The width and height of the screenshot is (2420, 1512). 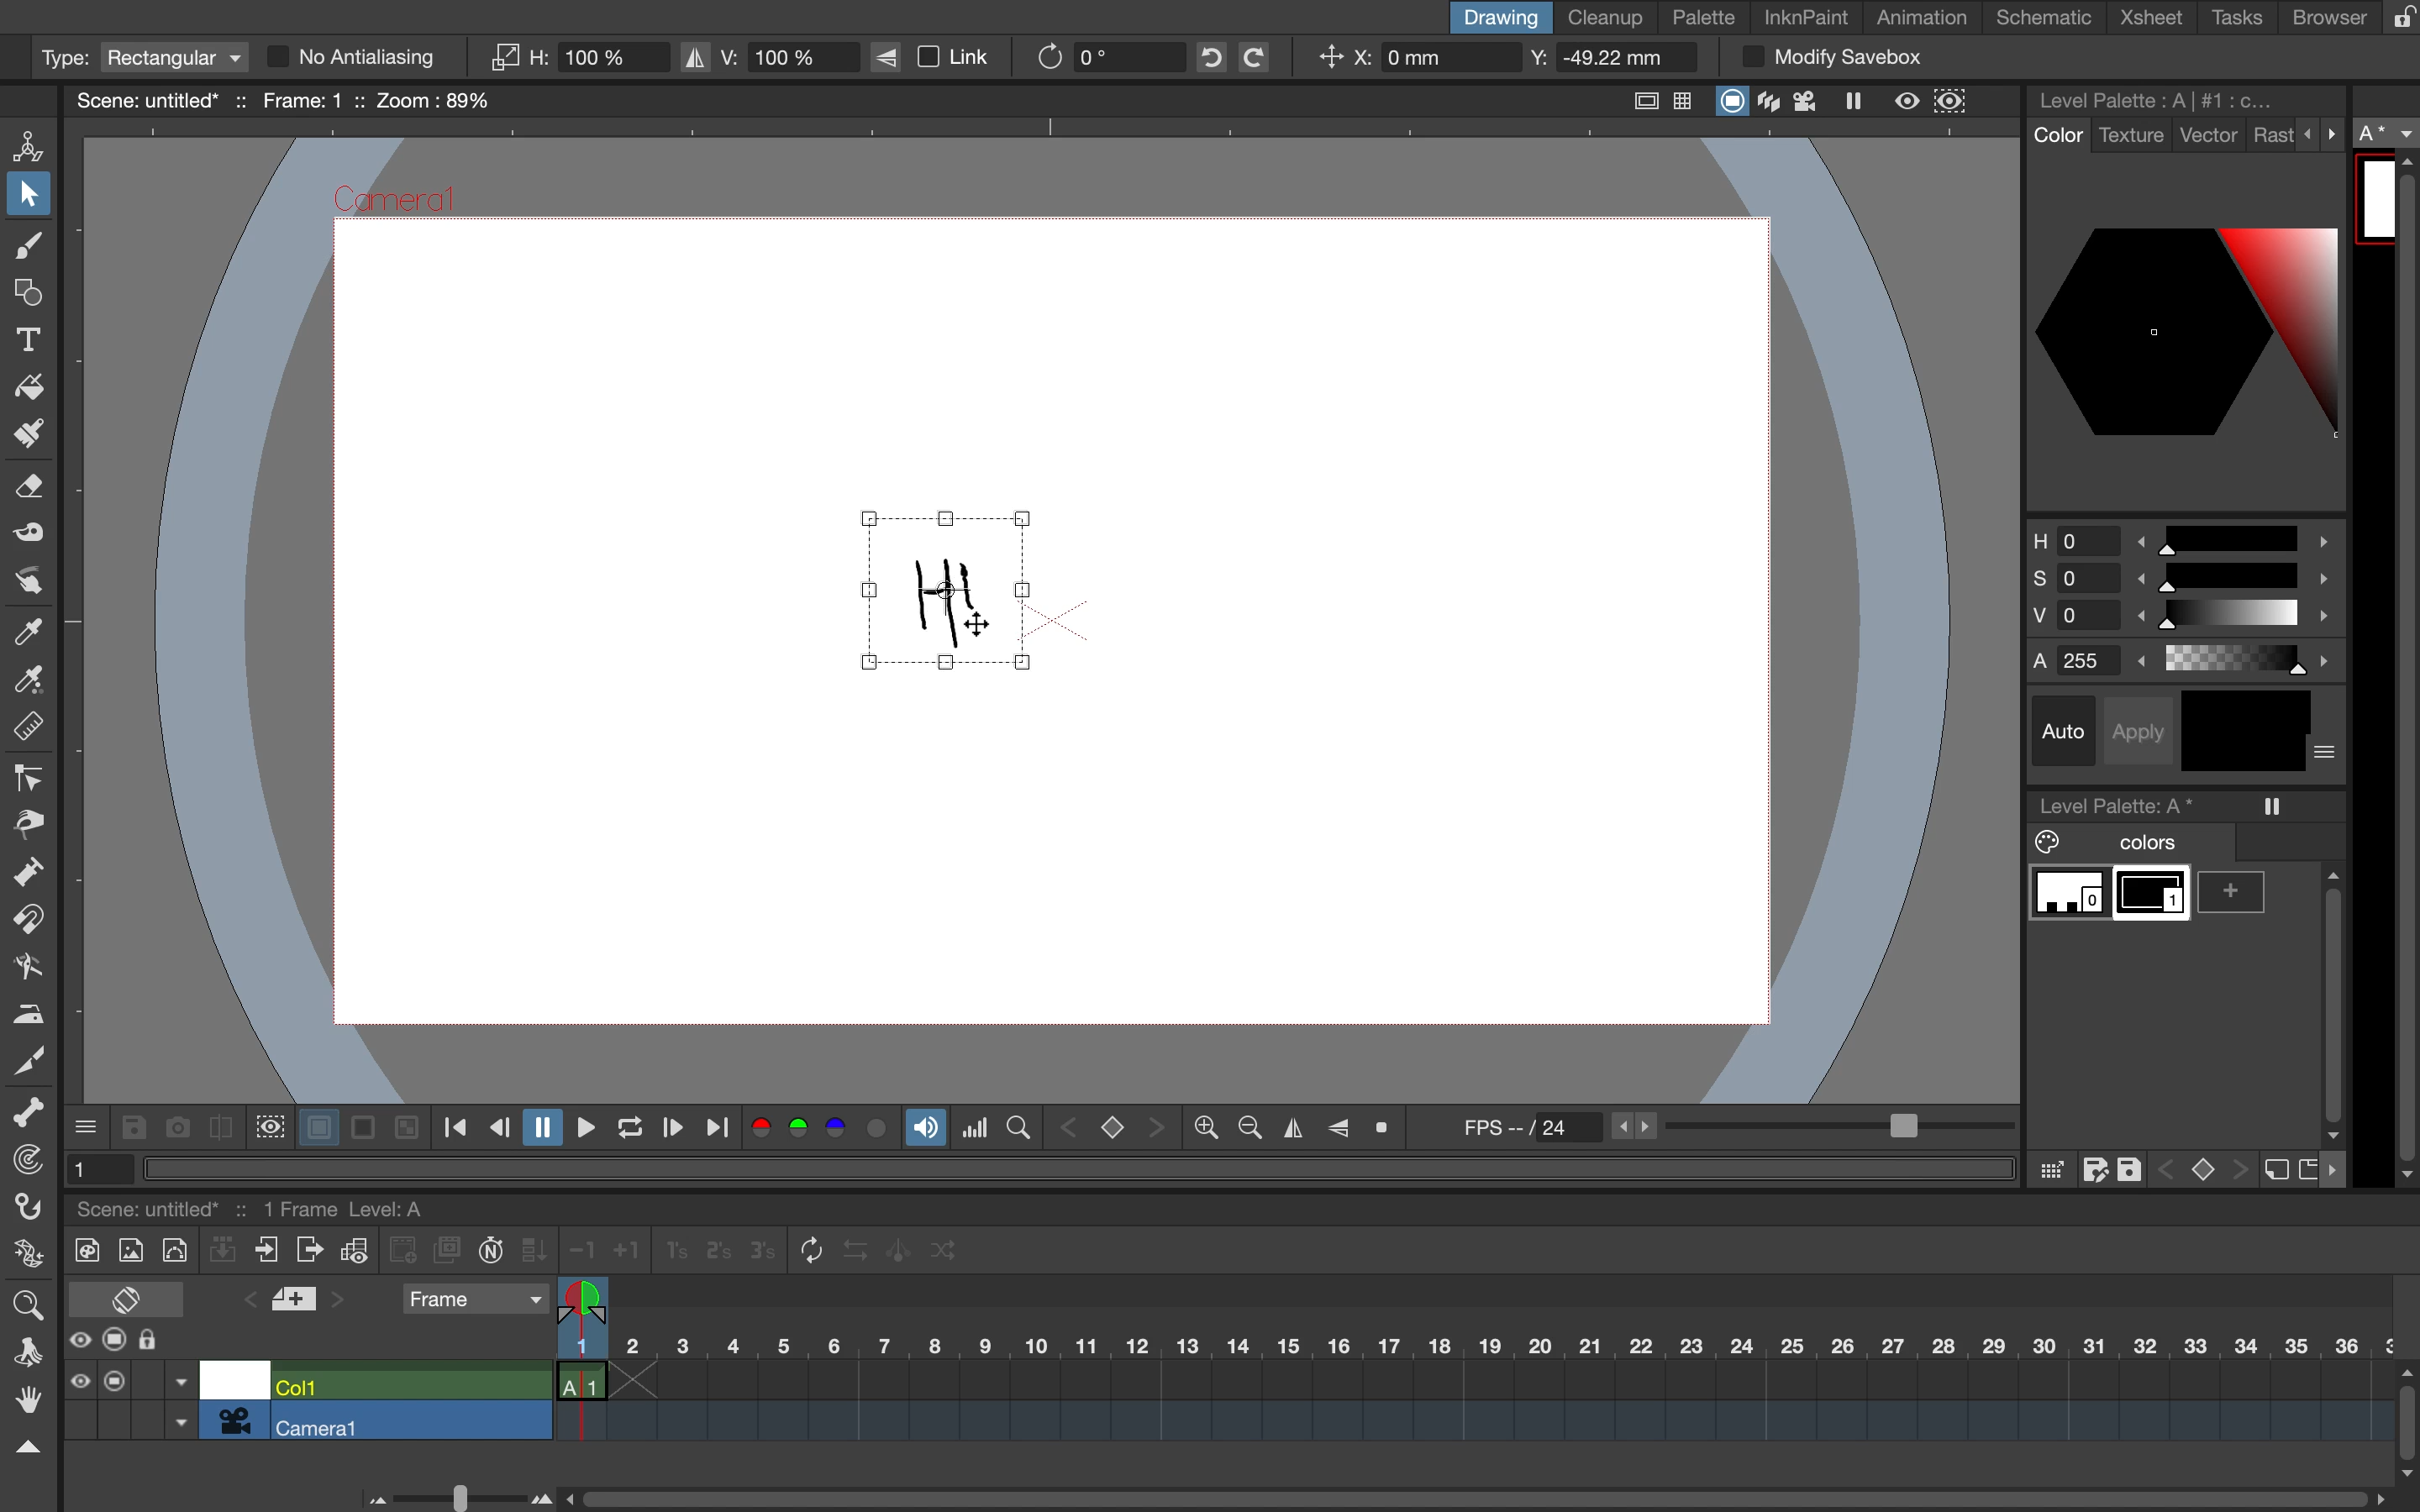 What do you see at coordinates (28, 295) in the screenshot?
I see `geometric tool` at bounding box center [28, 295].